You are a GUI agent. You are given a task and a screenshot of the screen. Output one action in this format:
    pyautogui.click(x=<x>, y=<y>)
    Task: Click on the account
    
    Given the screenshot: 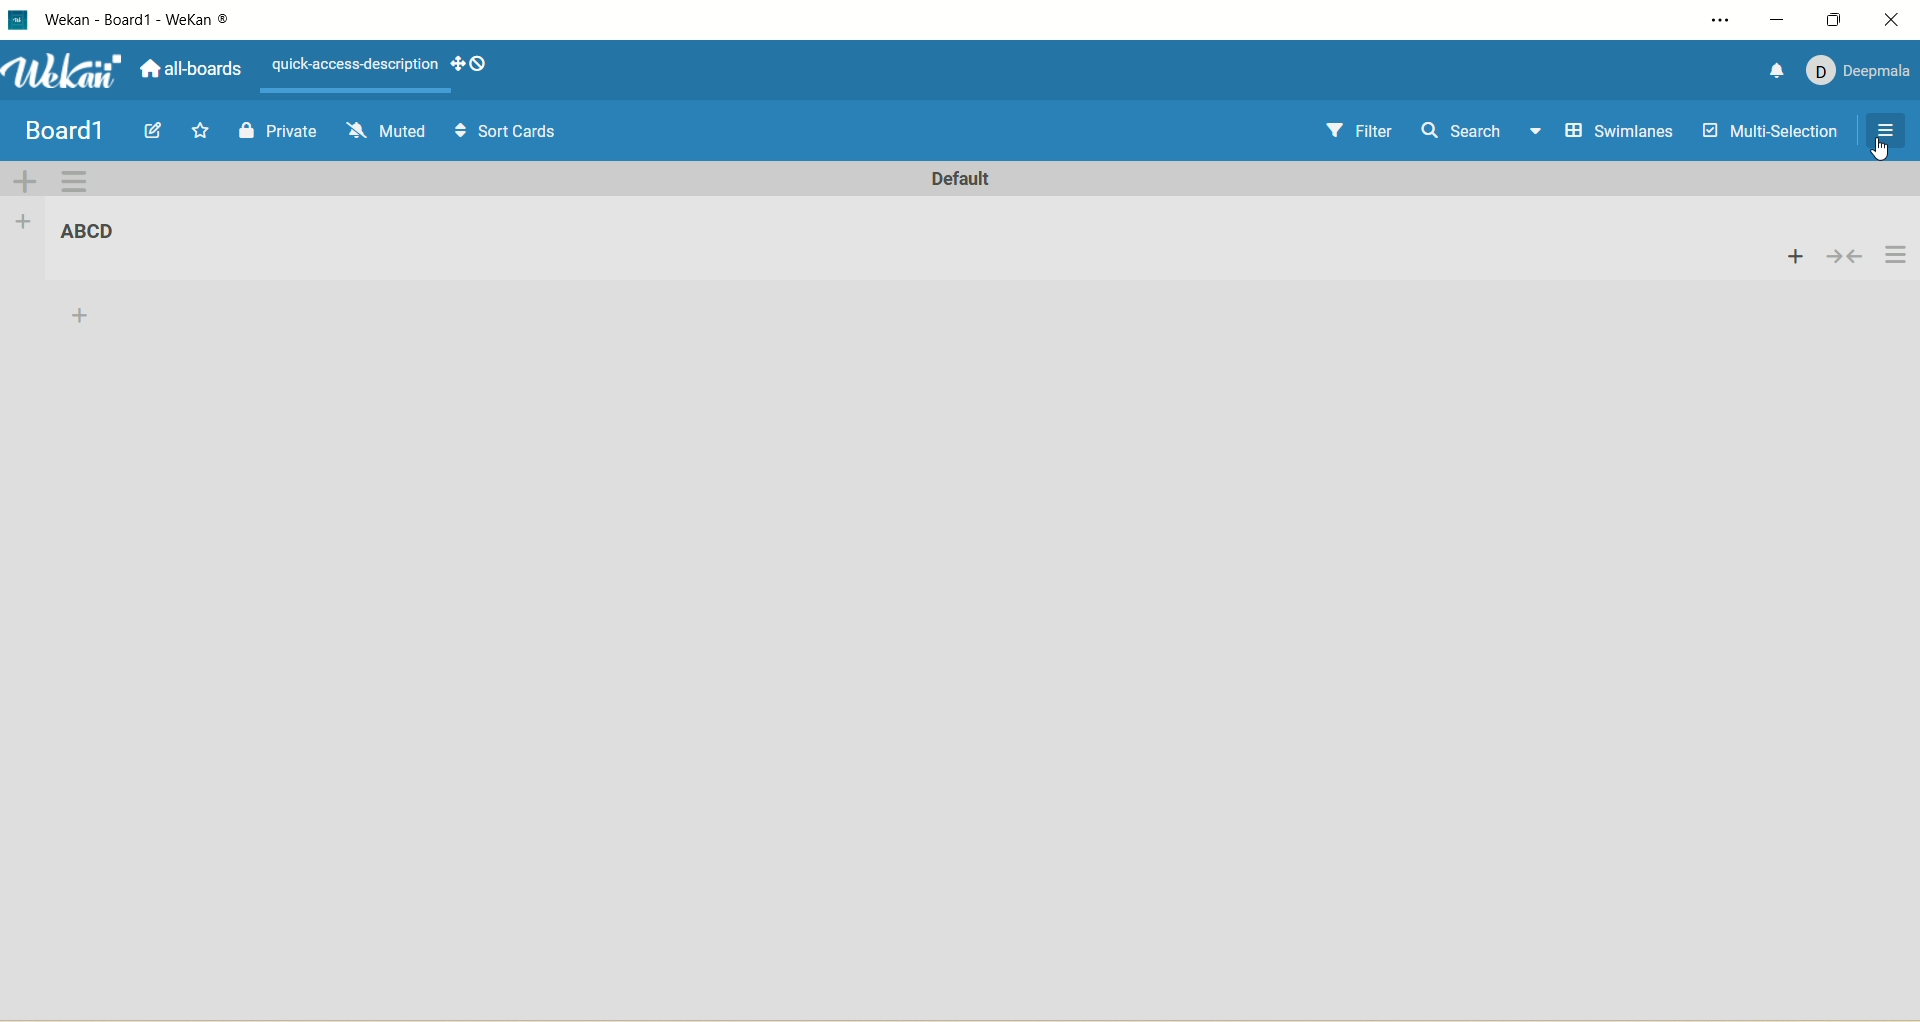 What is the action you would take?
    pyautogui.click(x=1859, y=72)
    